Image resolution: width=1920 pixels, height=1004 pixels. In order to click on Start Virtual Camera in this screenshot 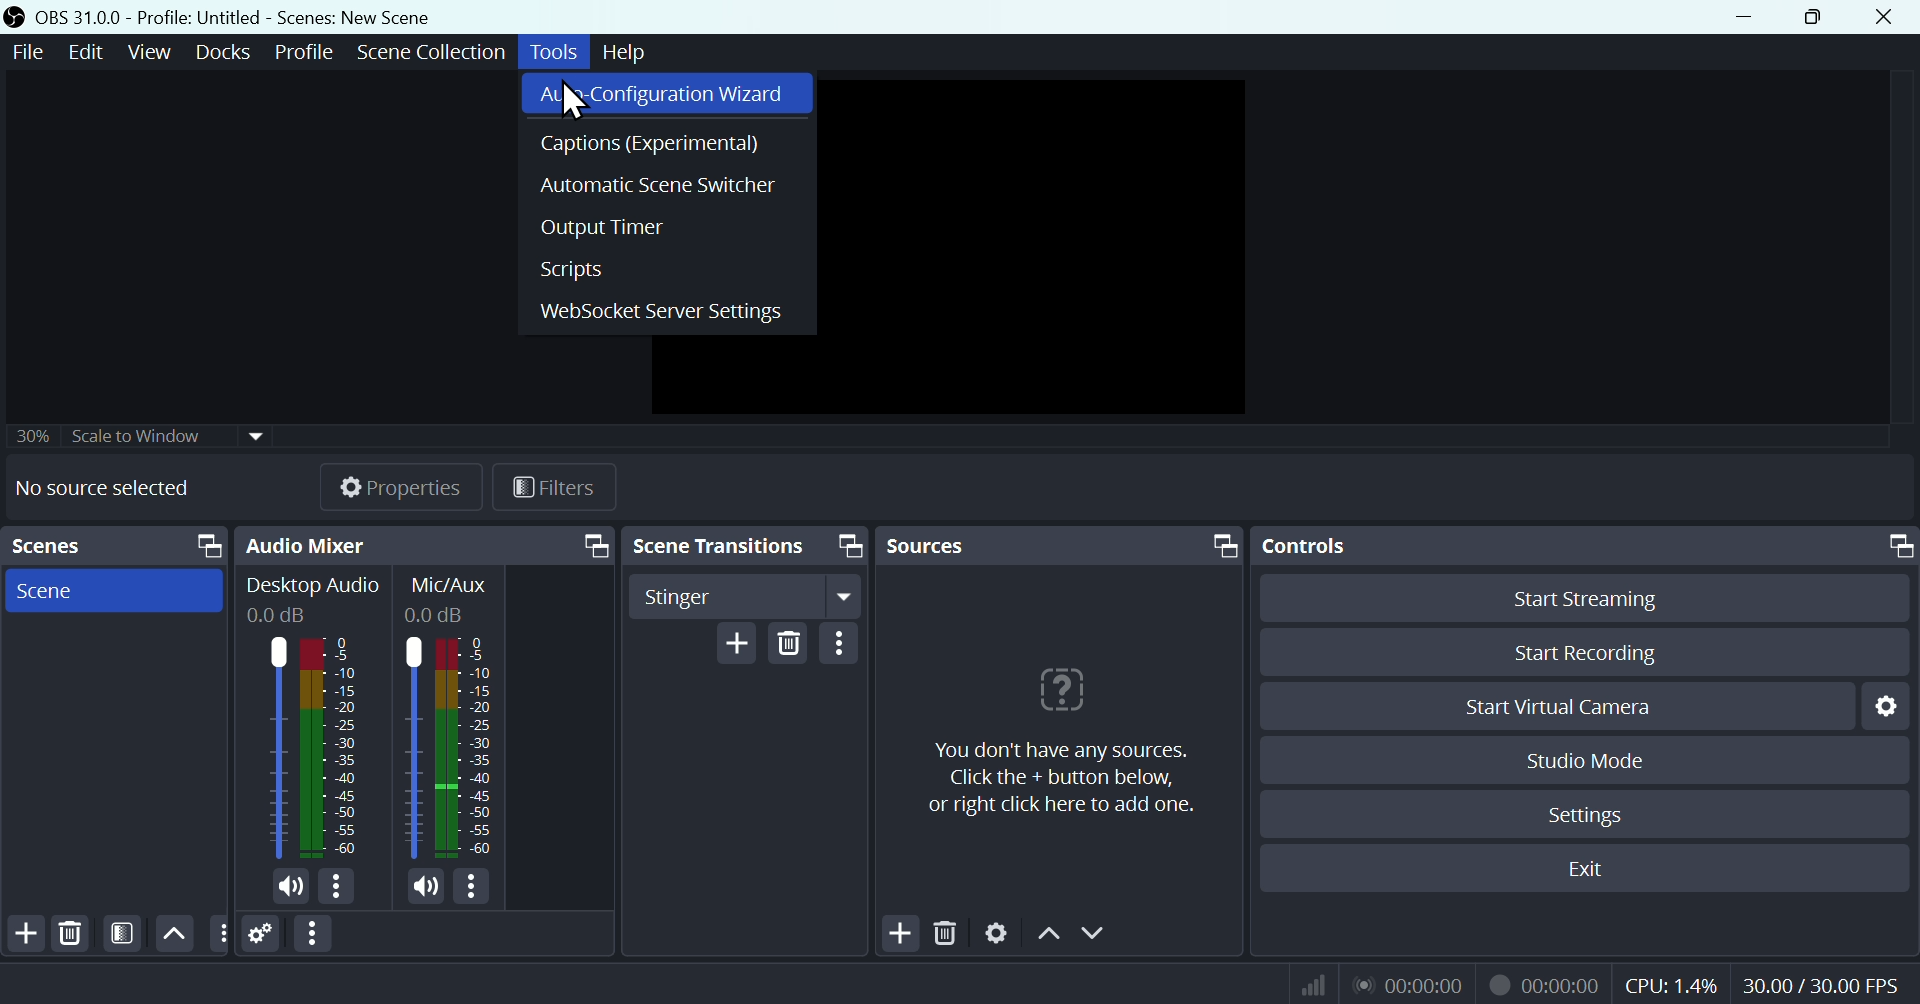, I will do `click(1555, 705)`.